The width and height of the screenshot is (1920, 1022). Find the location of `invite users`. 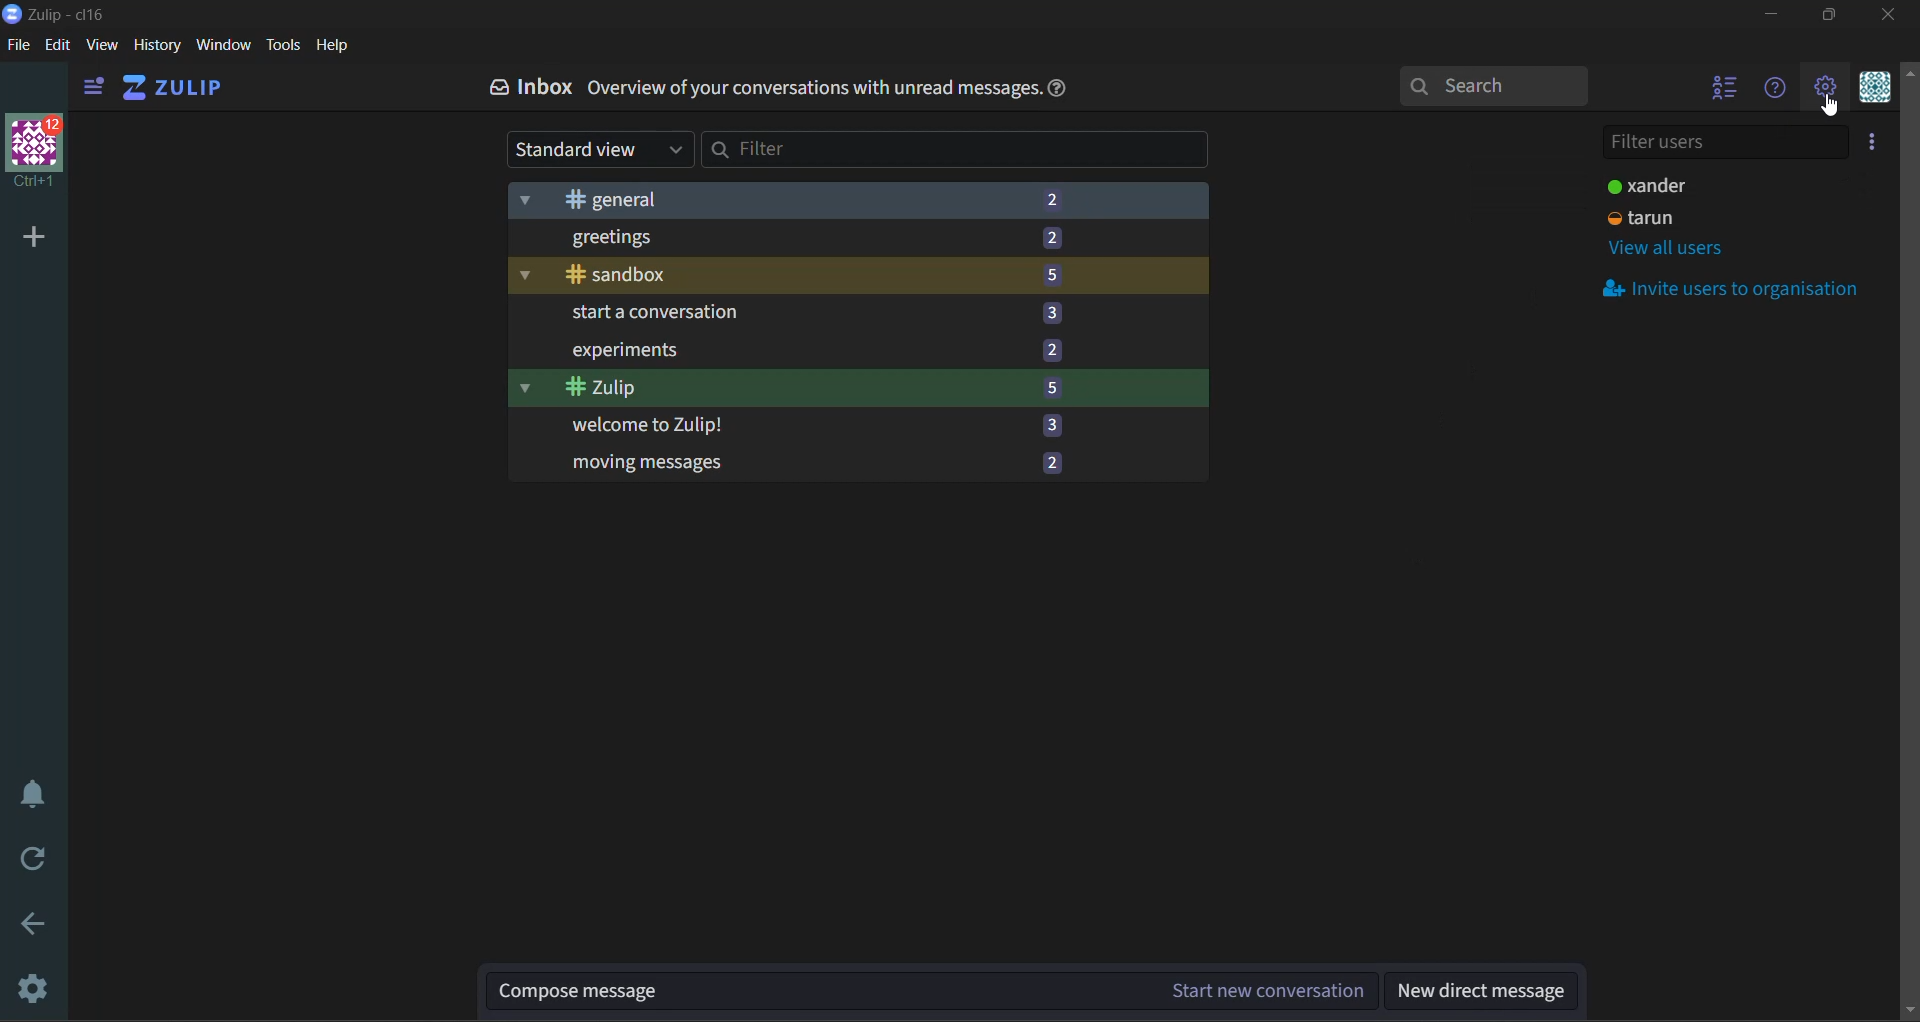

invite users is located at coordinates (1875, 144).